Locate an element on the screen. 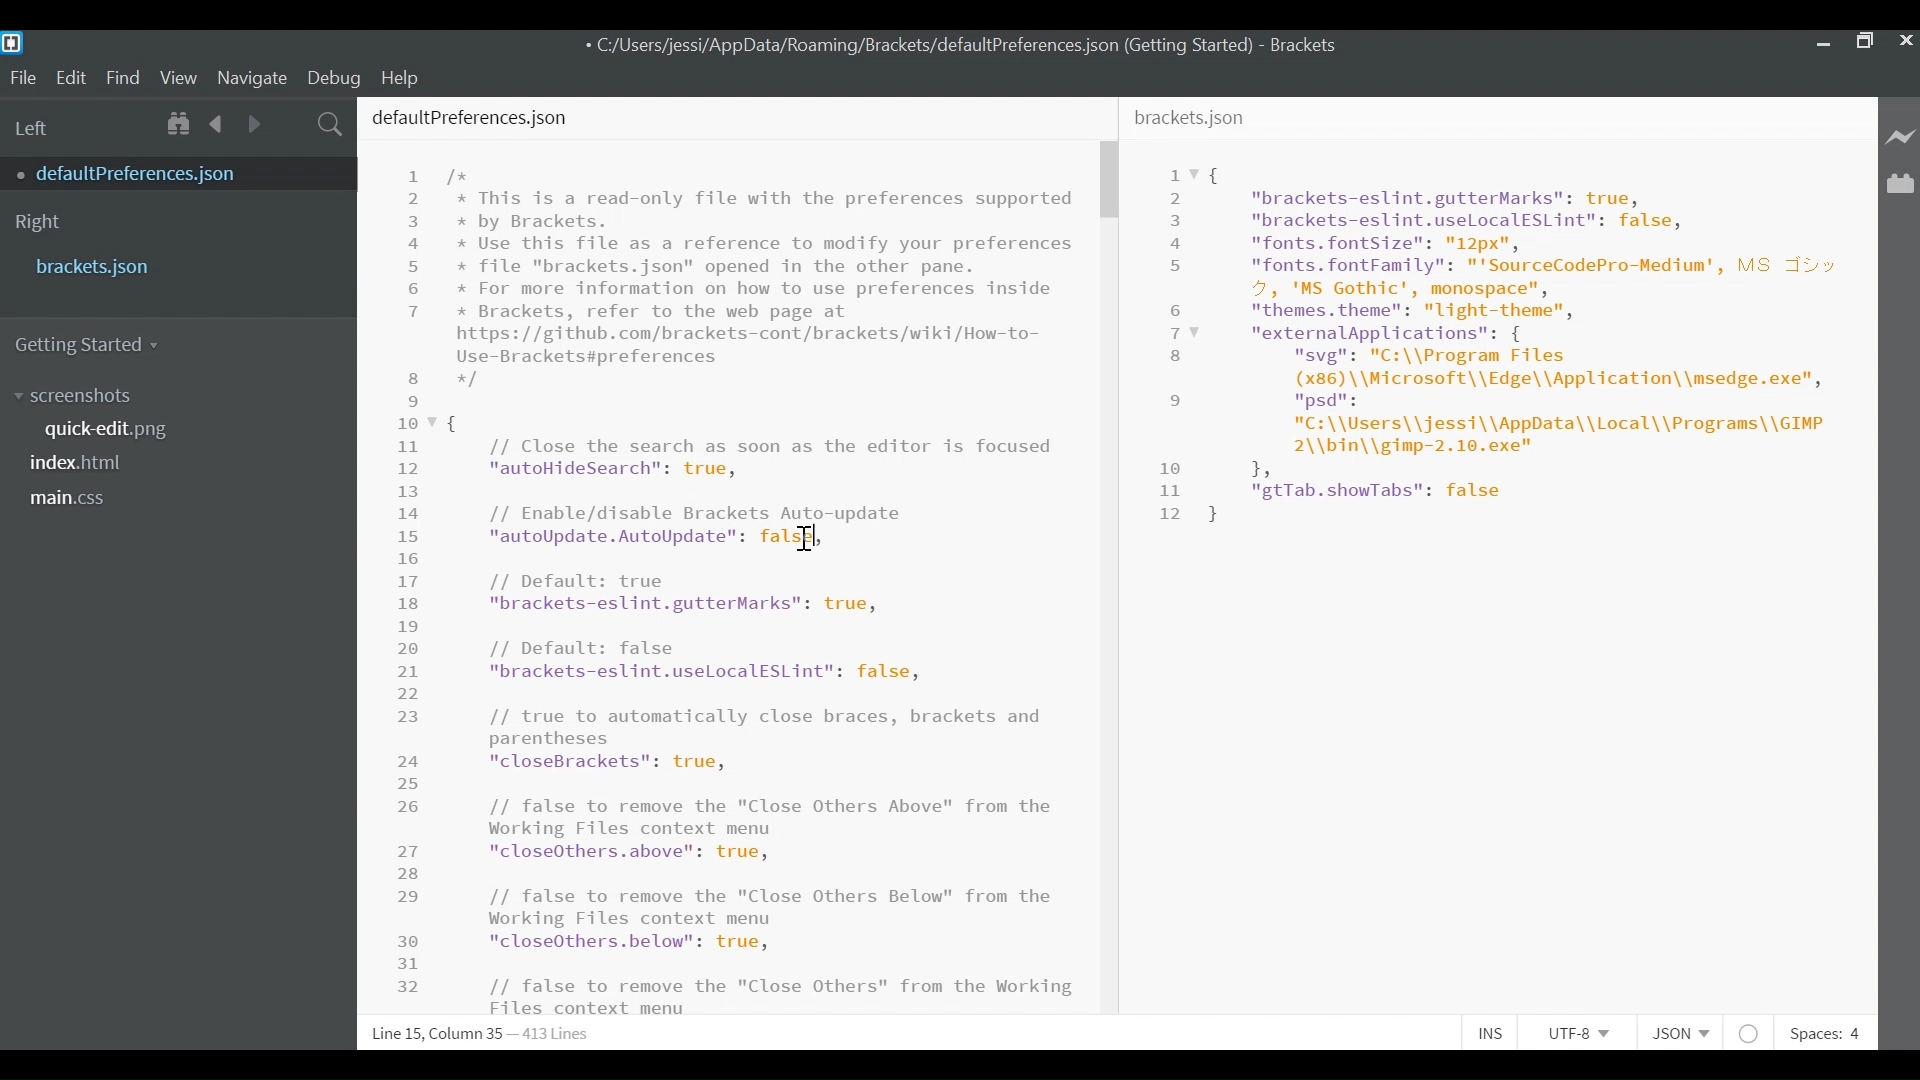  Restore is located at coordinates (1865, 40).